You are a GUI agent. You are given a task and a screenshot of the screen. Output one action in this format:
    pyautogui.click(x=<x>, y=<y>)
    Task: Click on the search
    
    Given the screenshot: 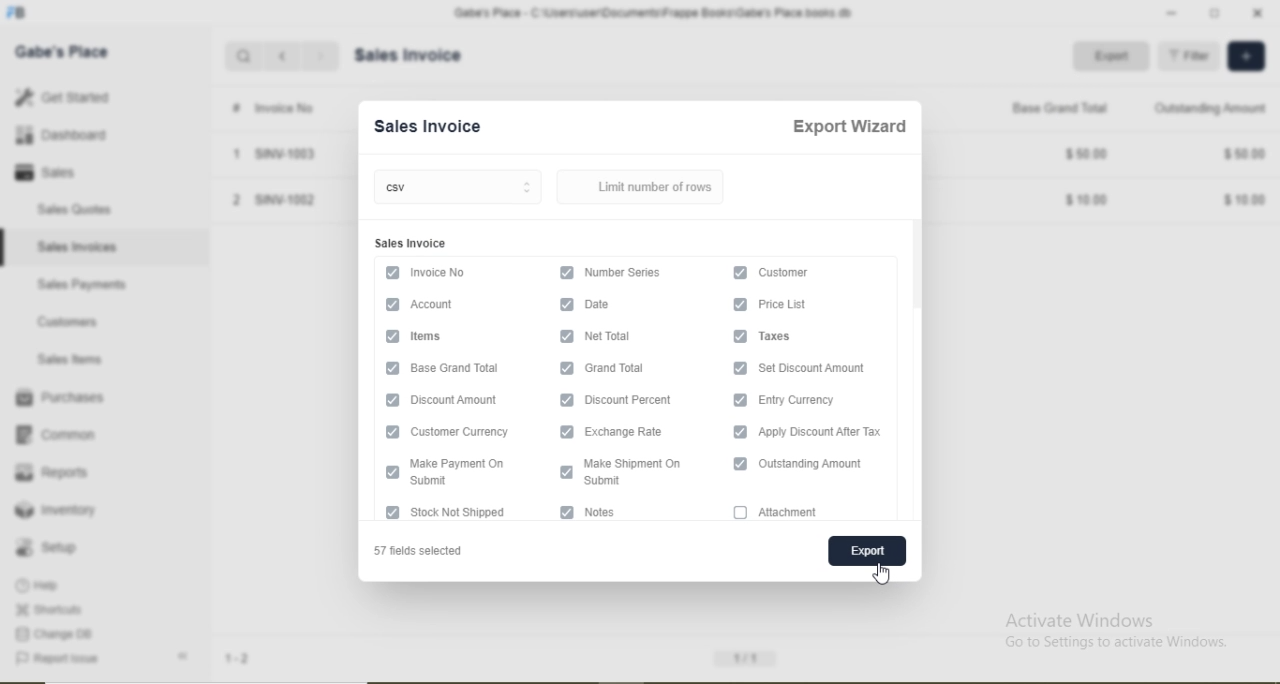 What is the action you would take?
    pyautogui.click(x=246, y=58)
    